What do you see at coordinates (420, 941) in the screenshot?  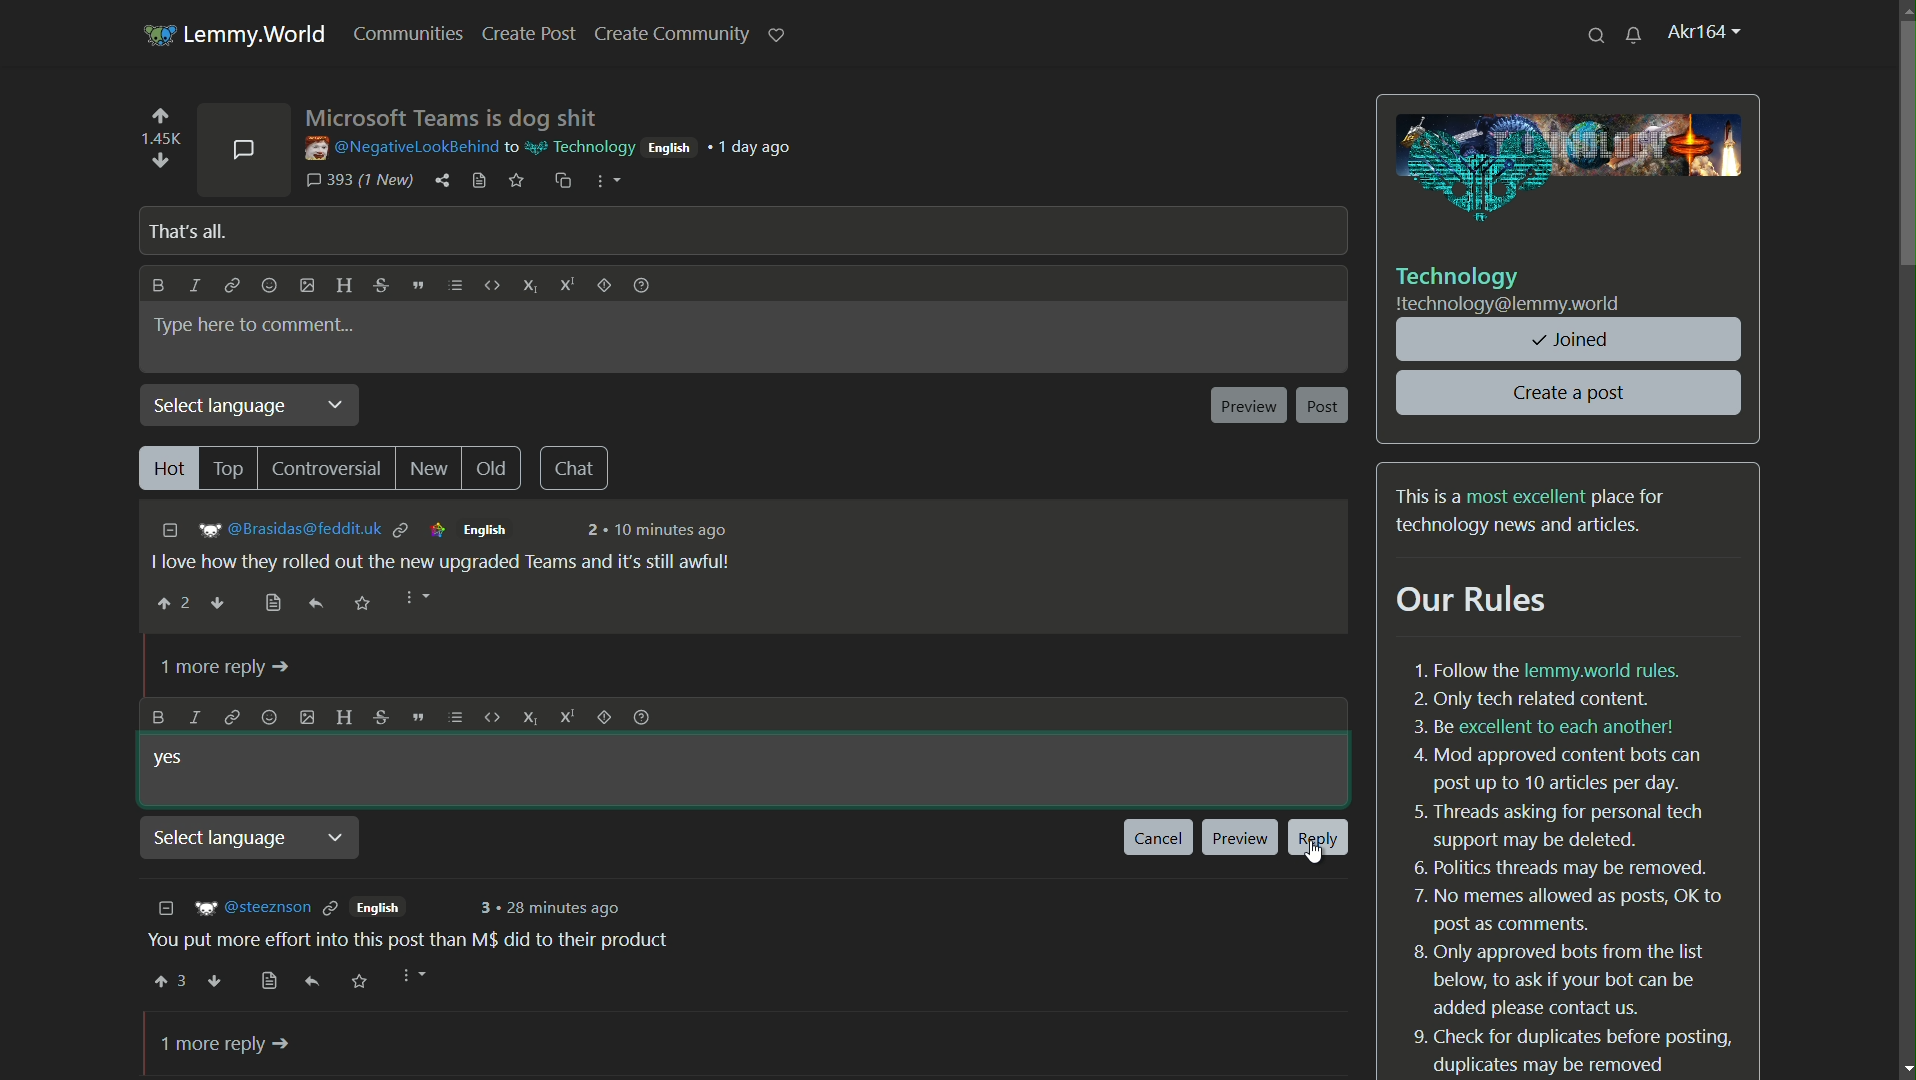 I see `comment-2` at bounding box center [420, 941].